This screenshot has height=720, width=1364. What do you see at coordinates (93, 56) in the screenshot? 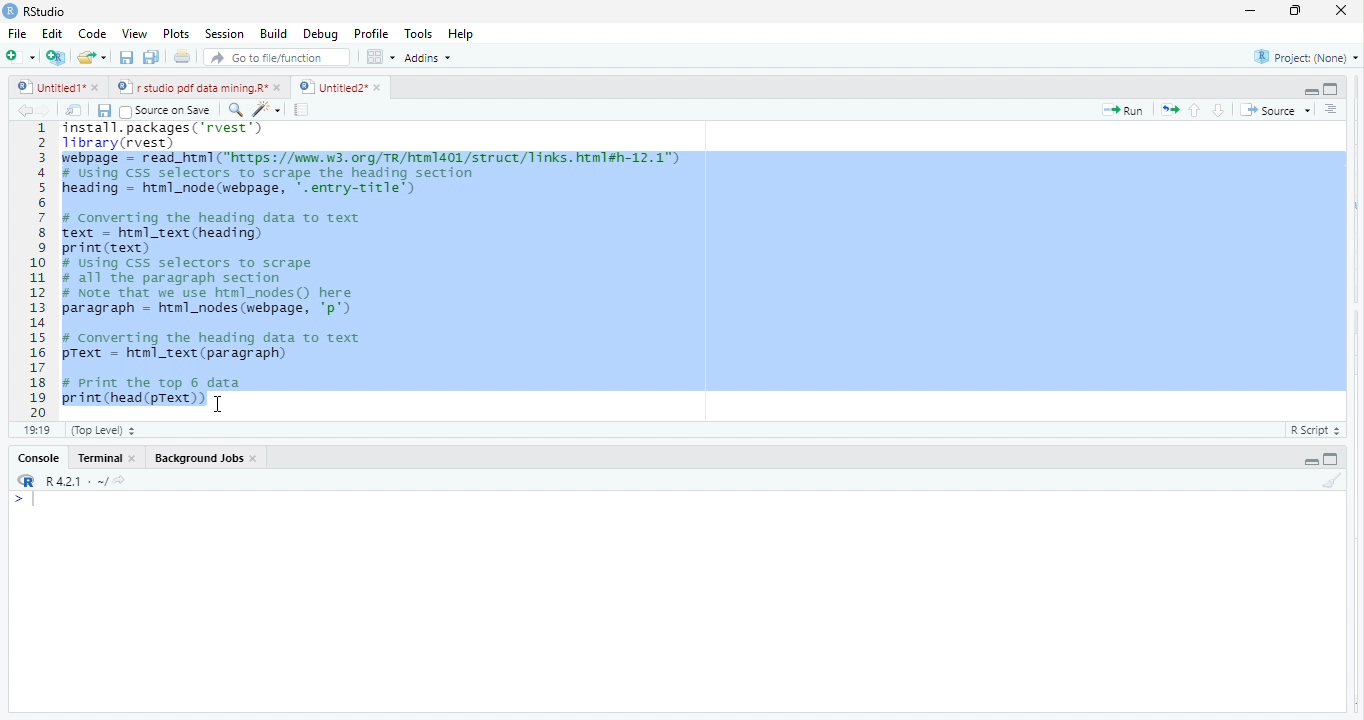
I see `open an existing file` at bounding box center [93, 56].